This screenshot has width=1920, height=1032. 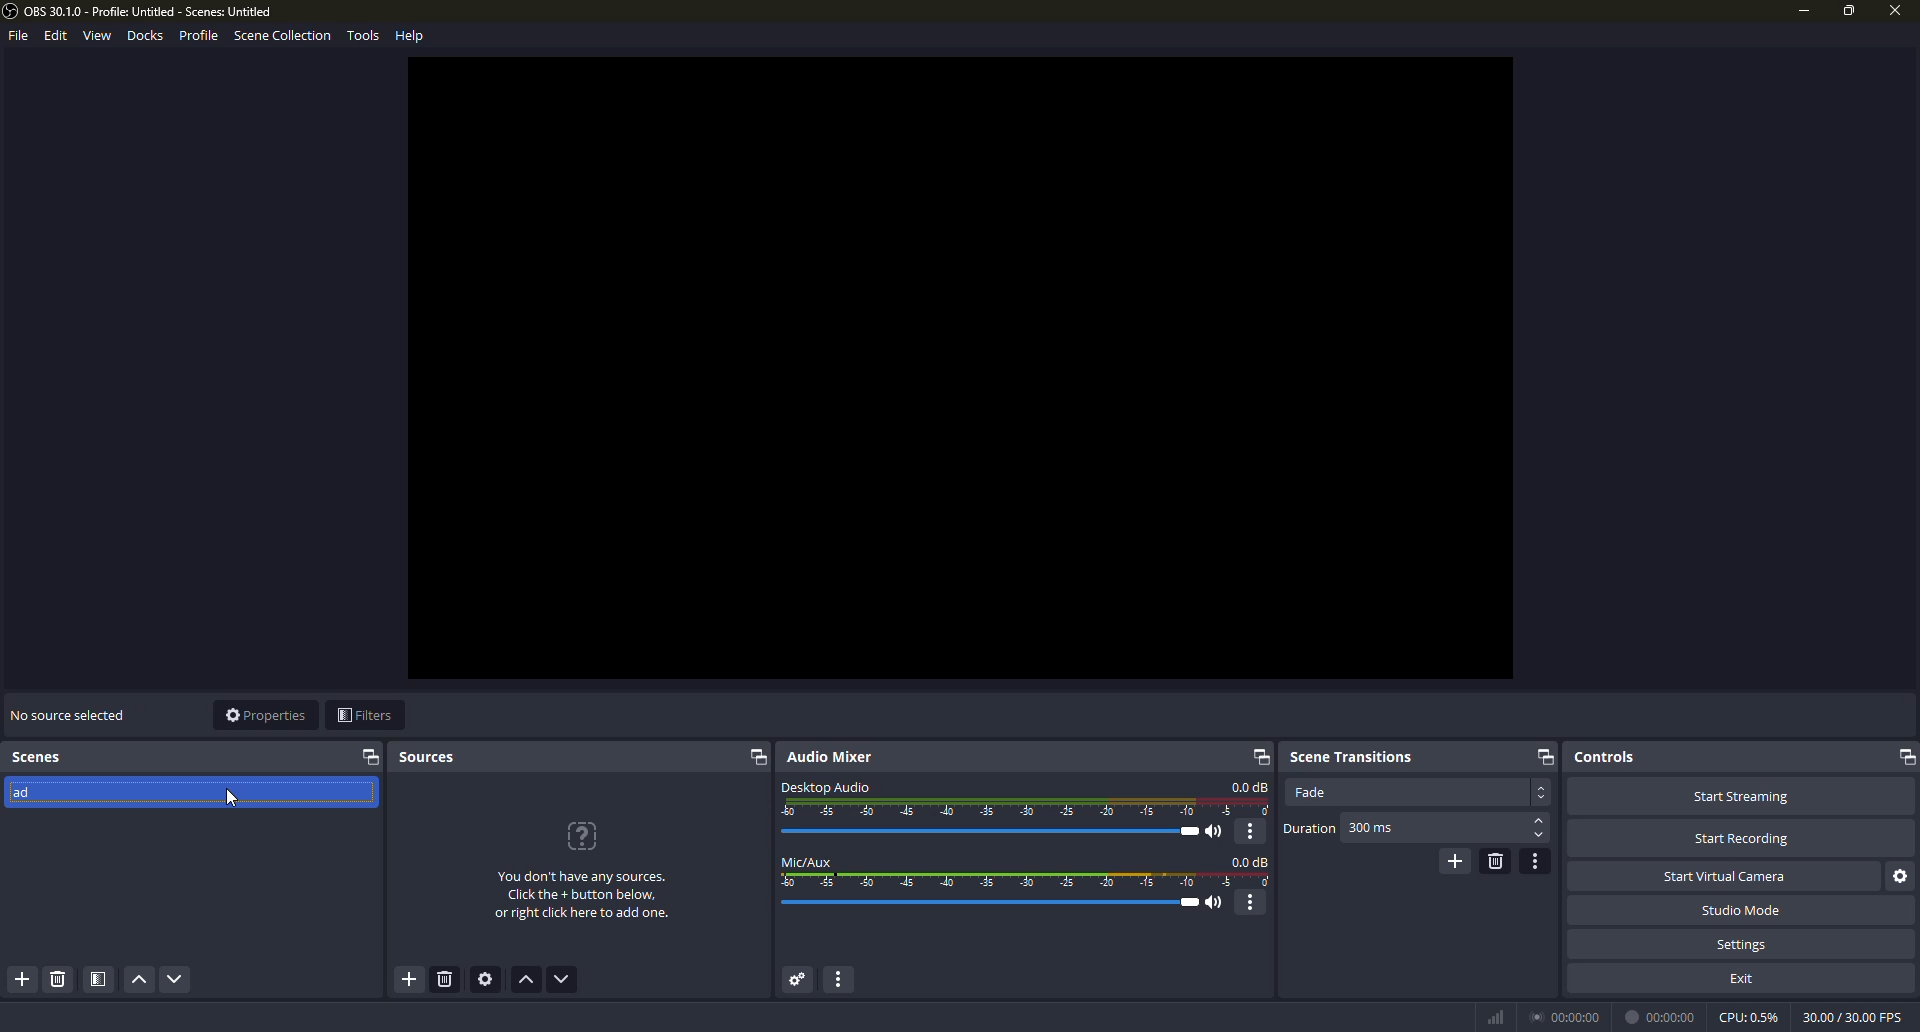 I want to click on settings, so click(x=1743, y=944).